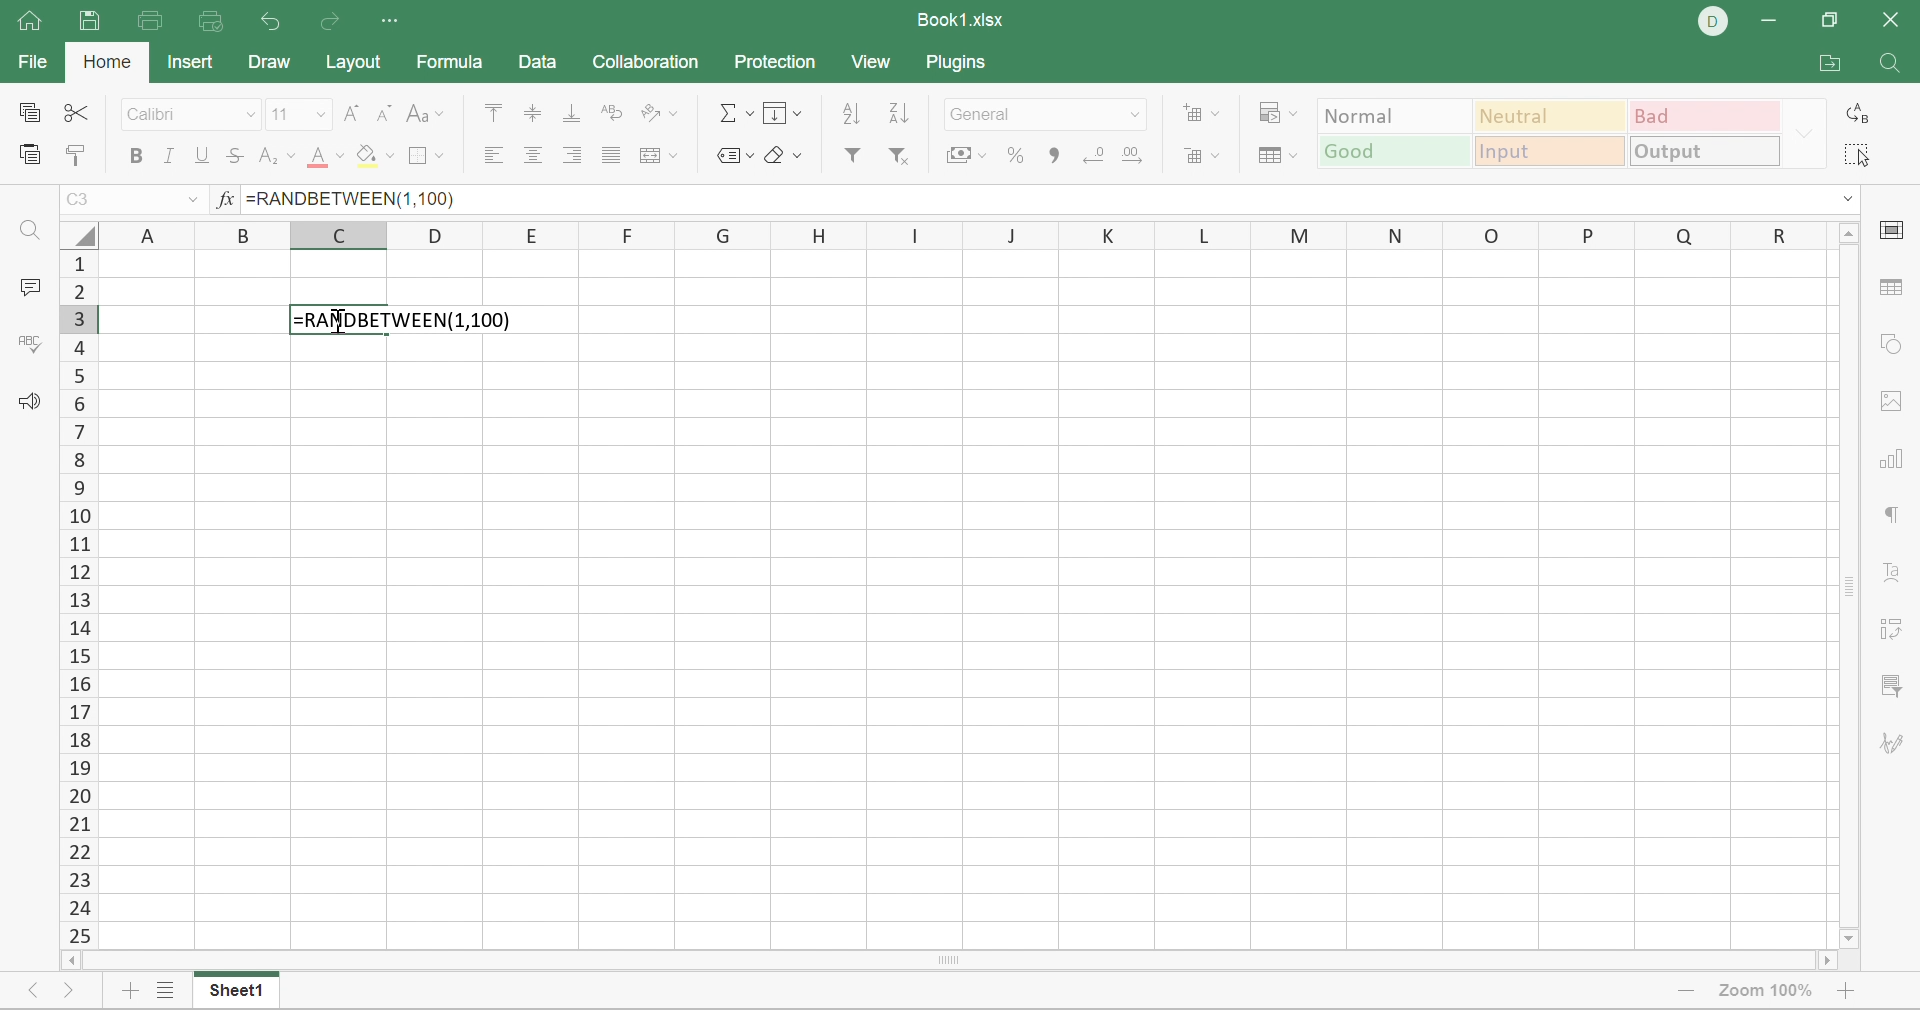 This screenshot has height=1010, width=1920. What do you see at coordinates (128, 992) in the screenshot?
I see `Add sheet` at bounding box center [128, 992].